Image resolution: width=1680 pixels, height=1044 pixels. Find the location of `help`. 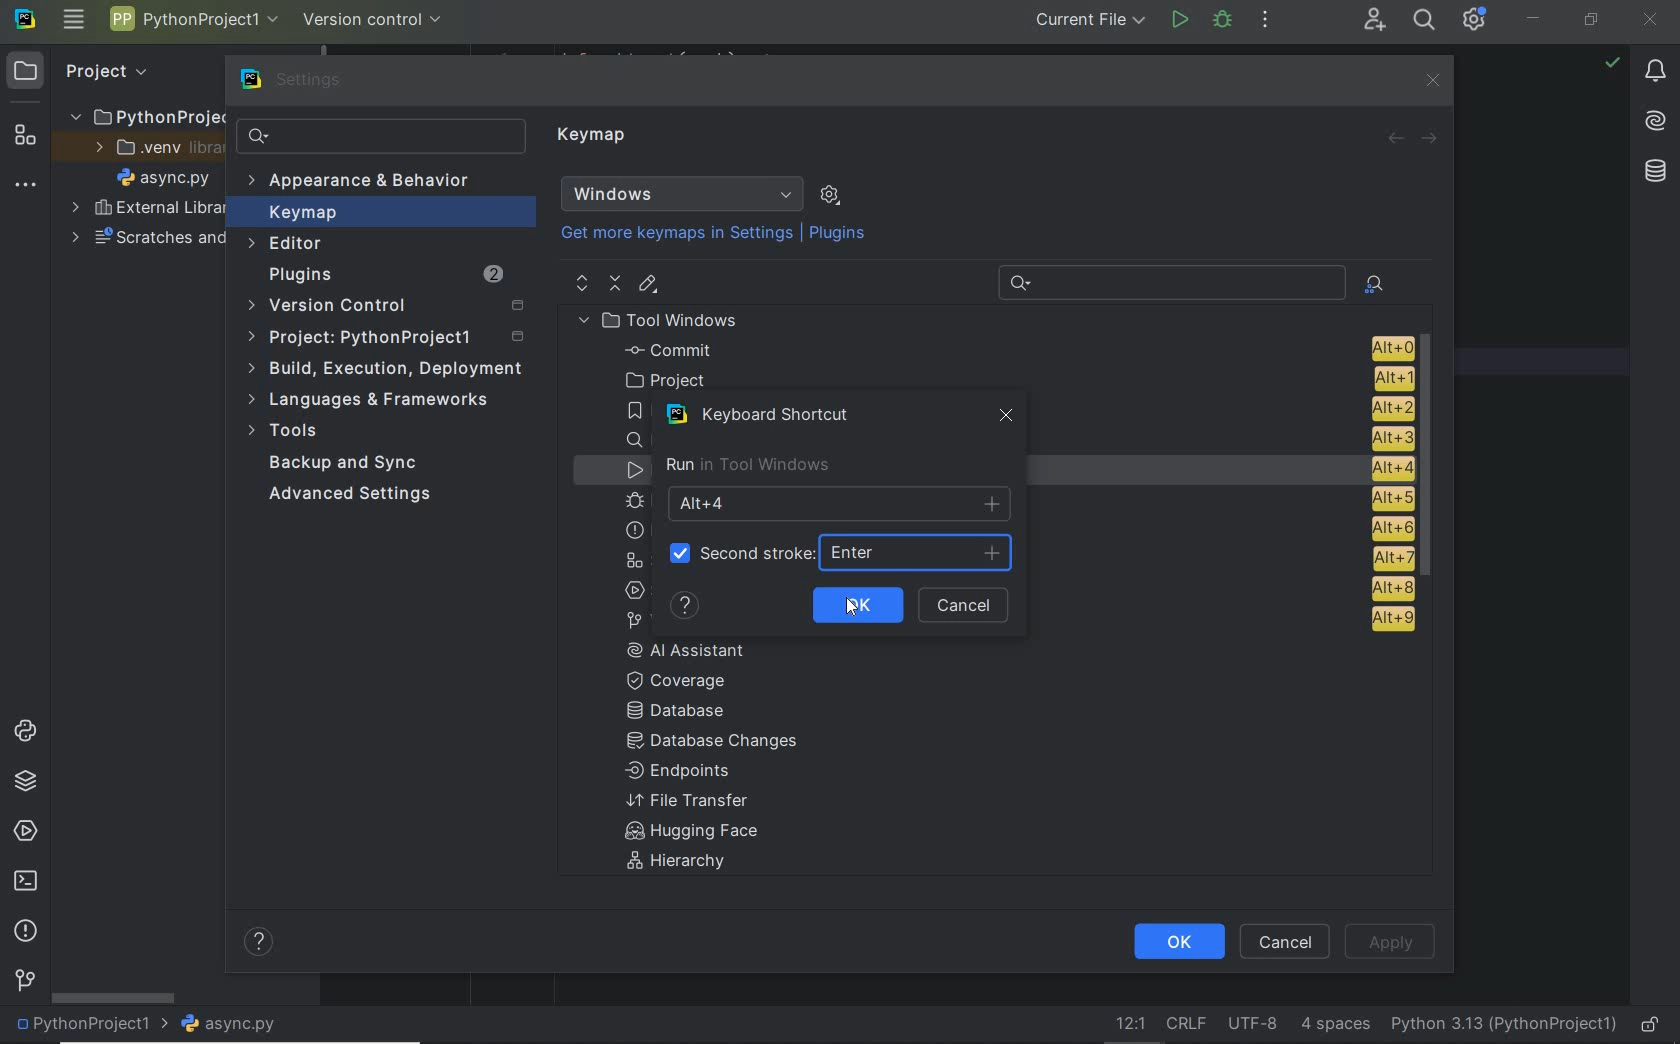

help is located at coordinates (261, 944).